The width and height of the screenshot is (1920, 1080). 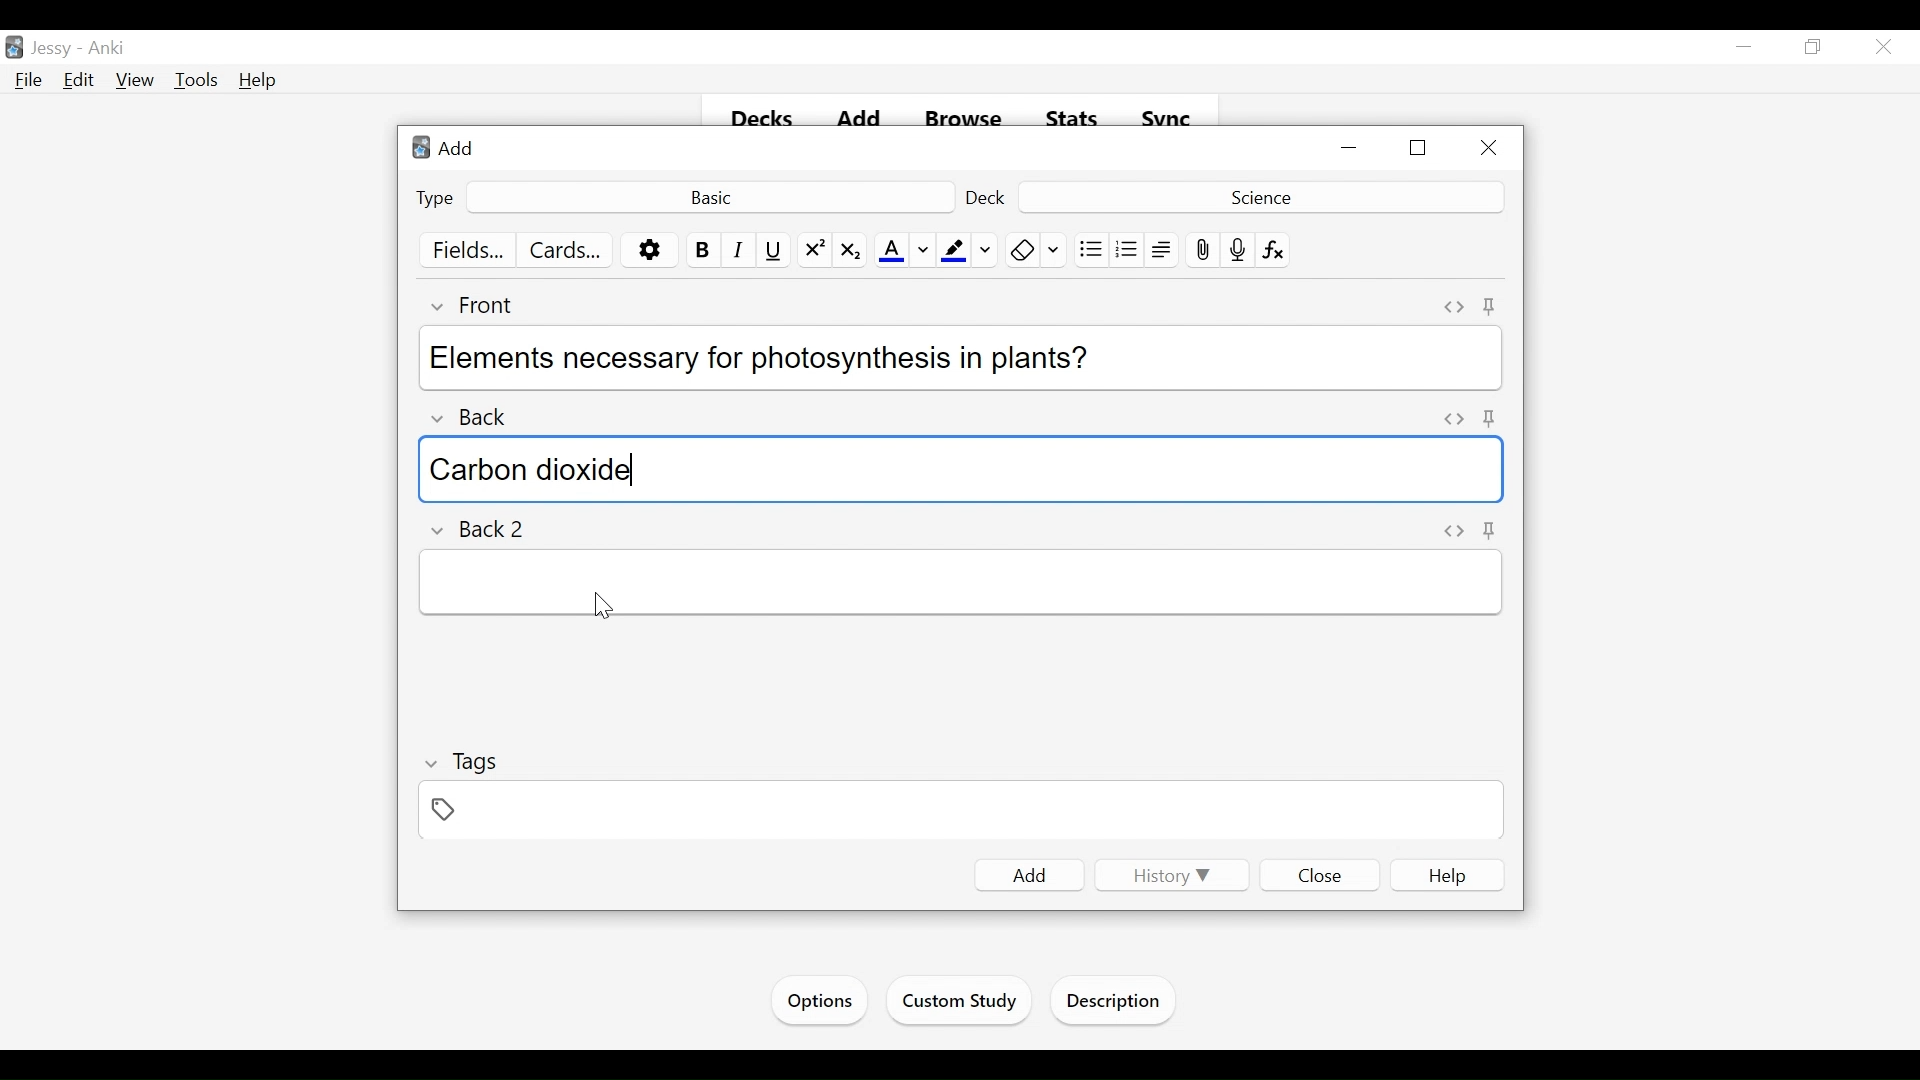 What do you see at coordinates (1744, 48) in the screenshot?
I see `minimize` at bounding box center [1744, 48].